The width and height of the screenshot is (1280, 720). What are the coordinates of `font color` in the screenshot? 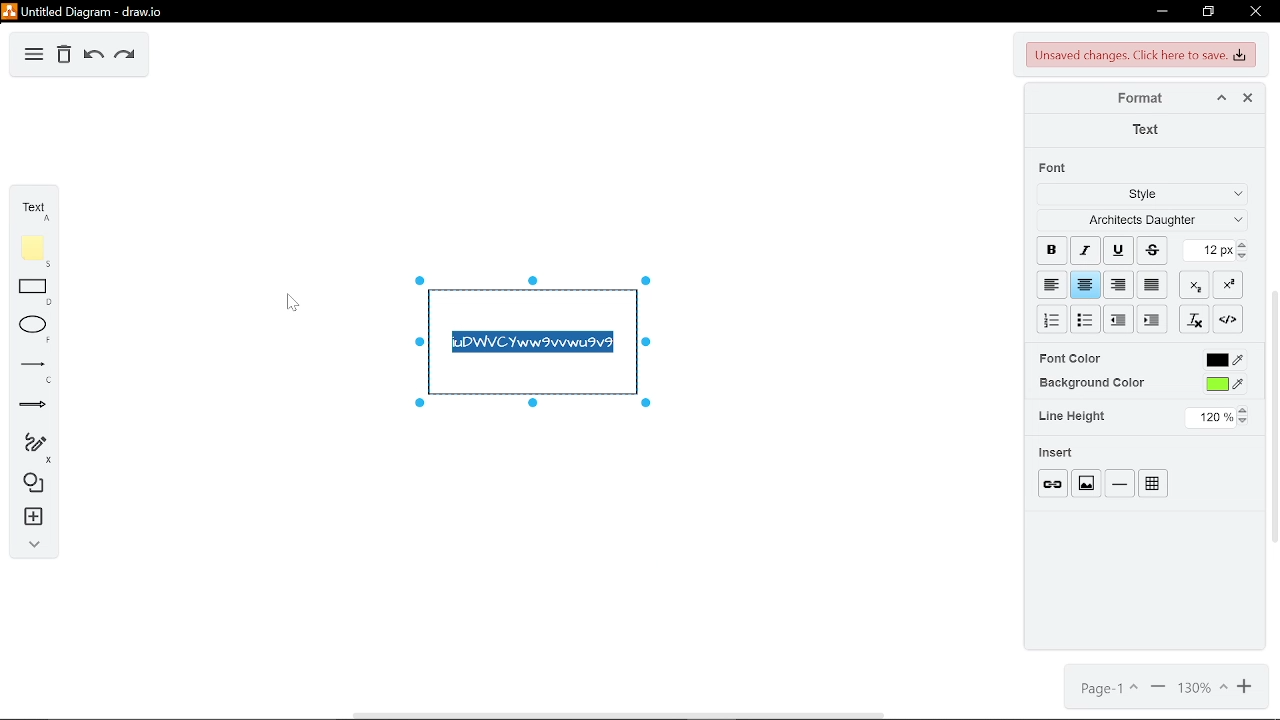 It's located at (1226, 360).